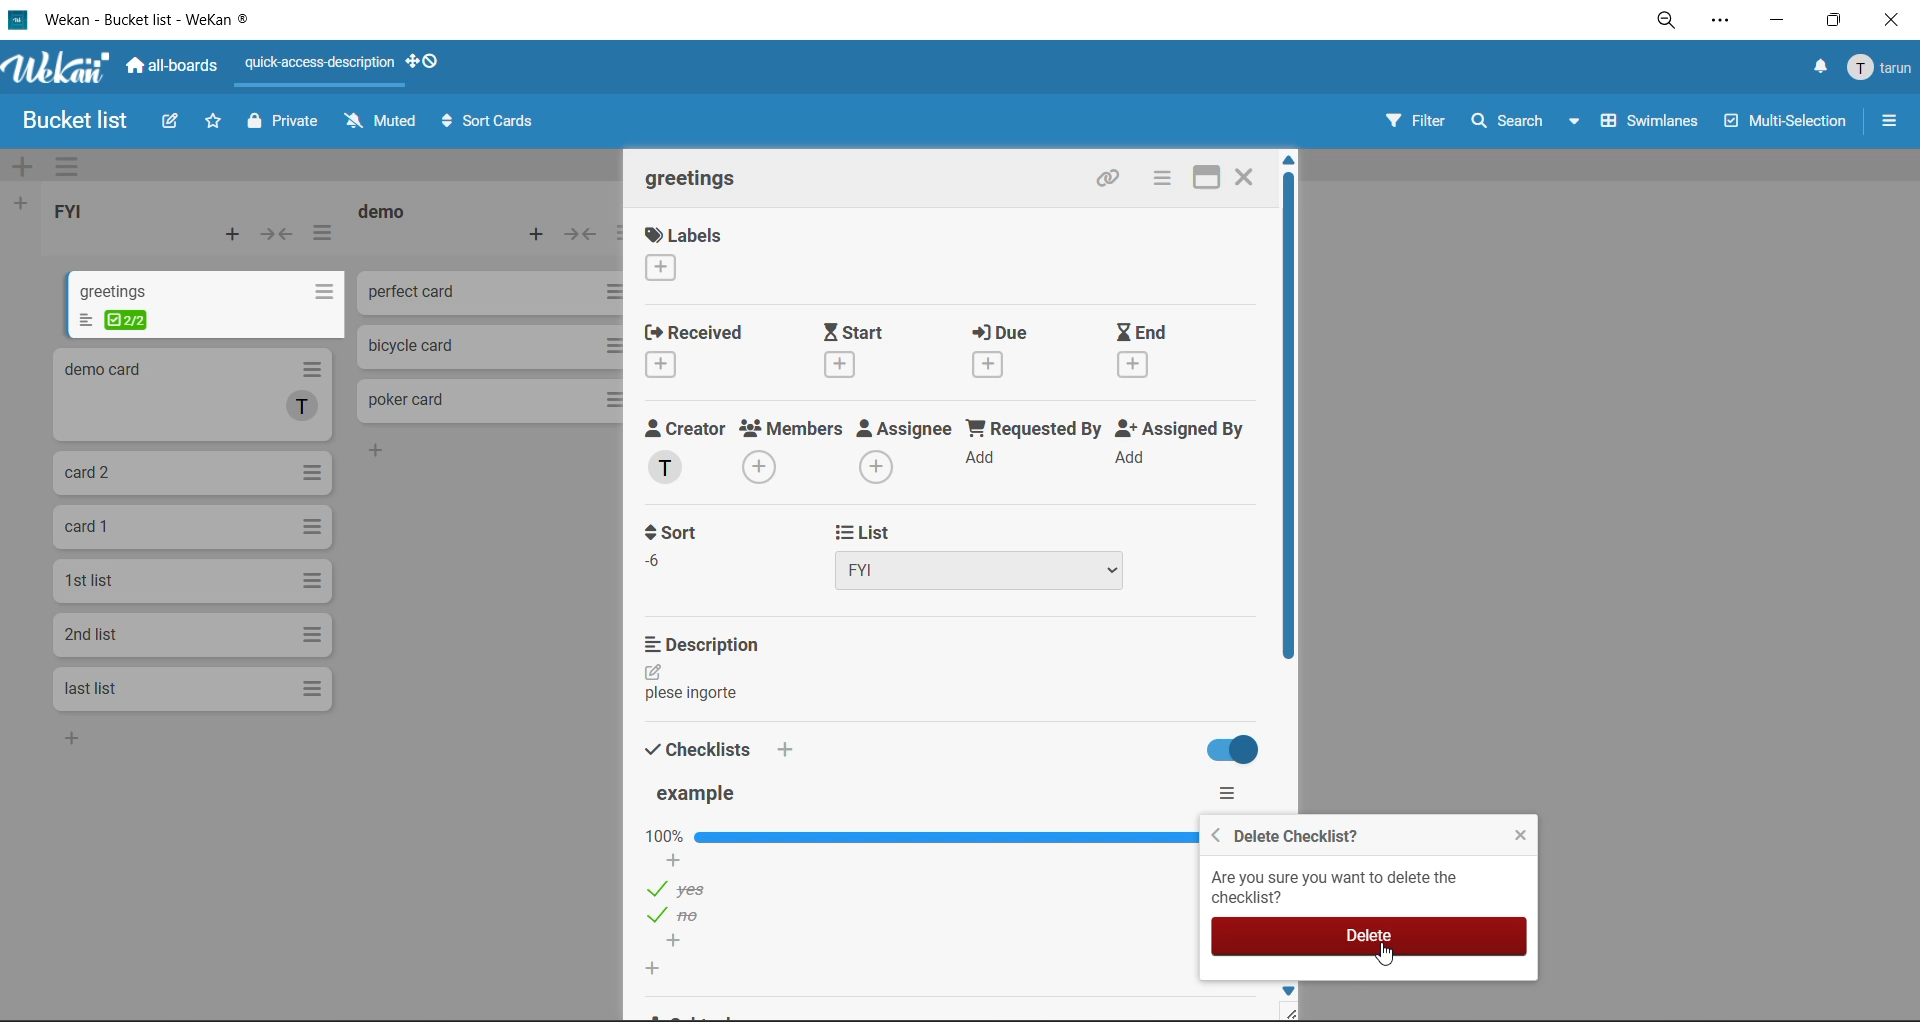  Describe the element at coordinates (687, 890) in the screenshot. I see `checklist options` at that location.